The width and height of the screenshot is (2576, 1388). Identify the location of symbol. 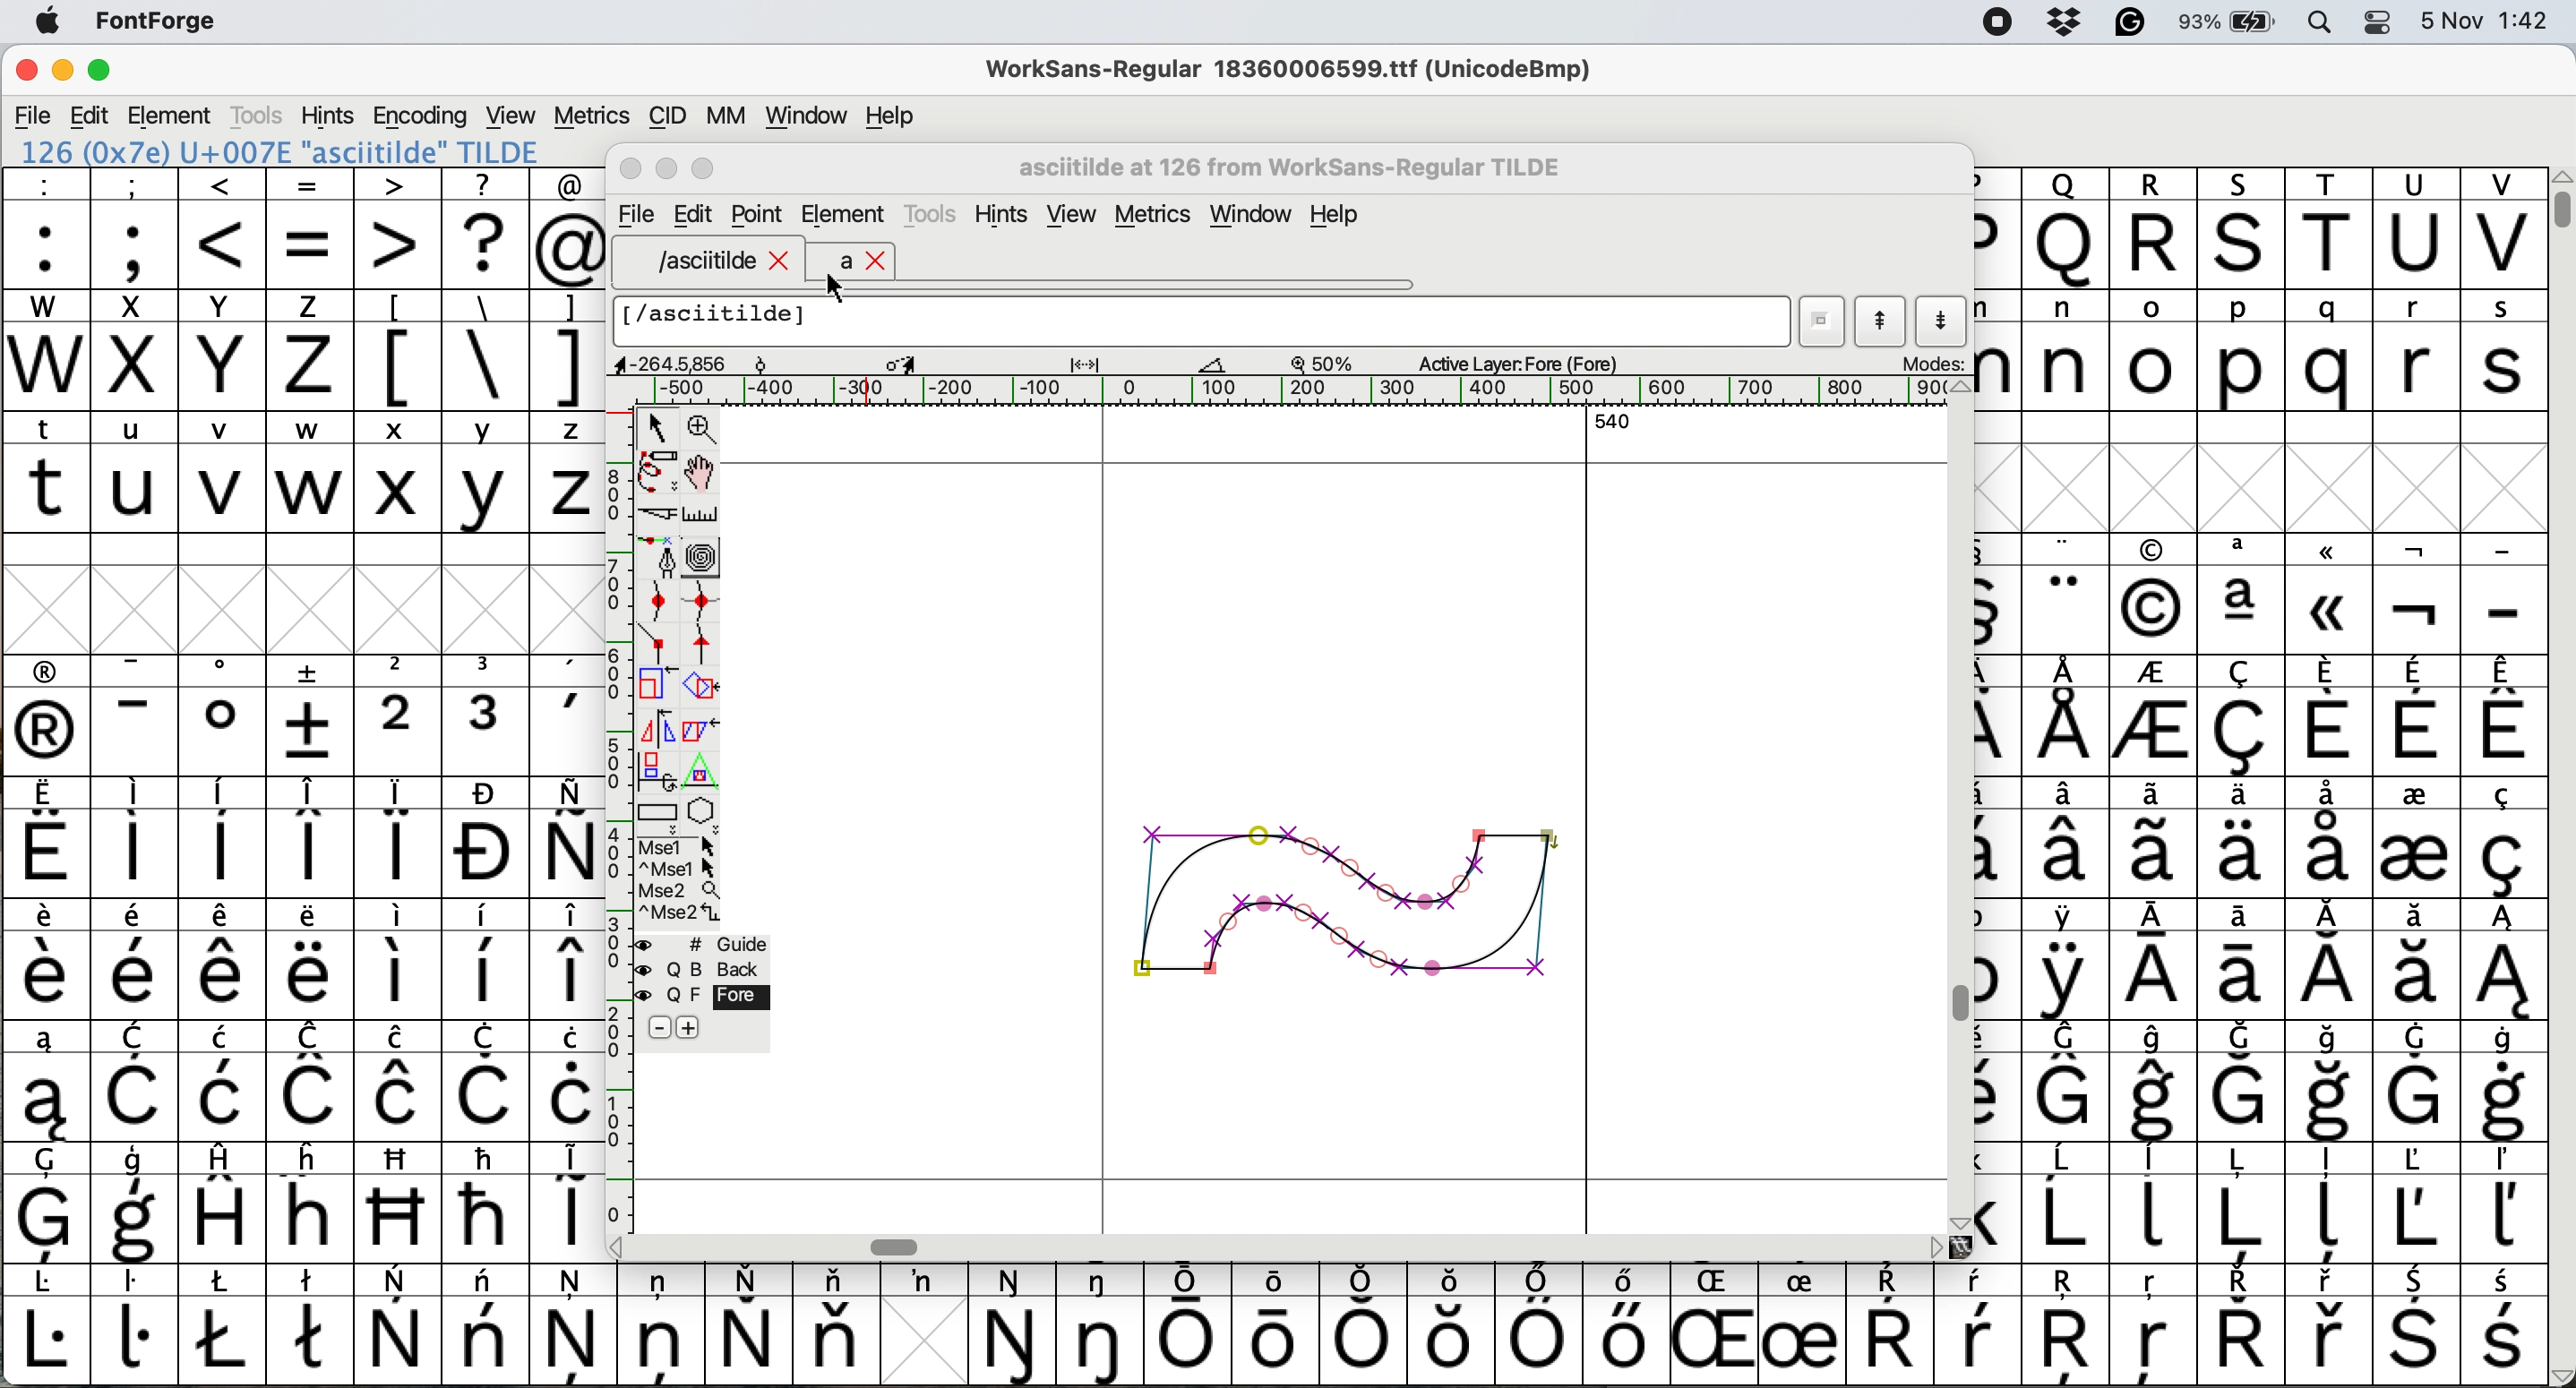
(2331, 961).